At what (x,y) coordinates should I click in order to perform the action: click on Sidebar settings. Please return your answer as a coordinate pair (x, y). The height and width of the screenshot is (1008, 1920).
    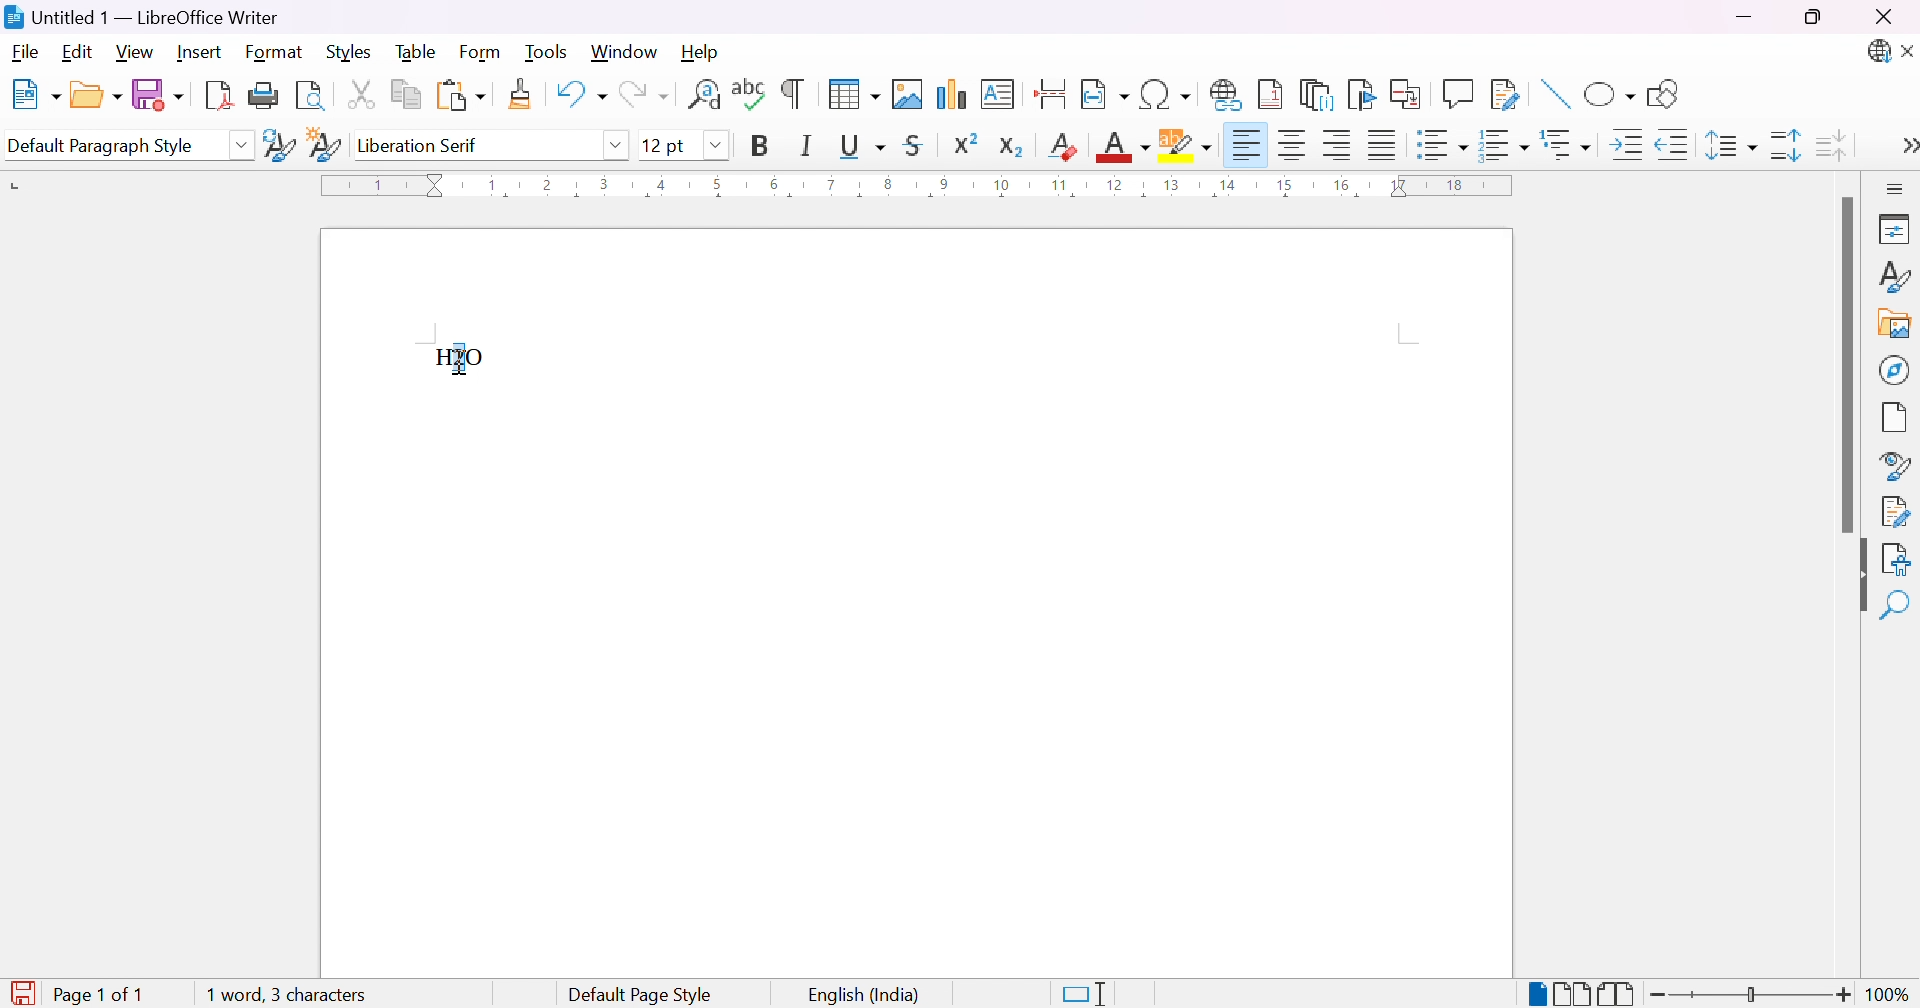
    Looking at the image, I should click on (1897, 188).